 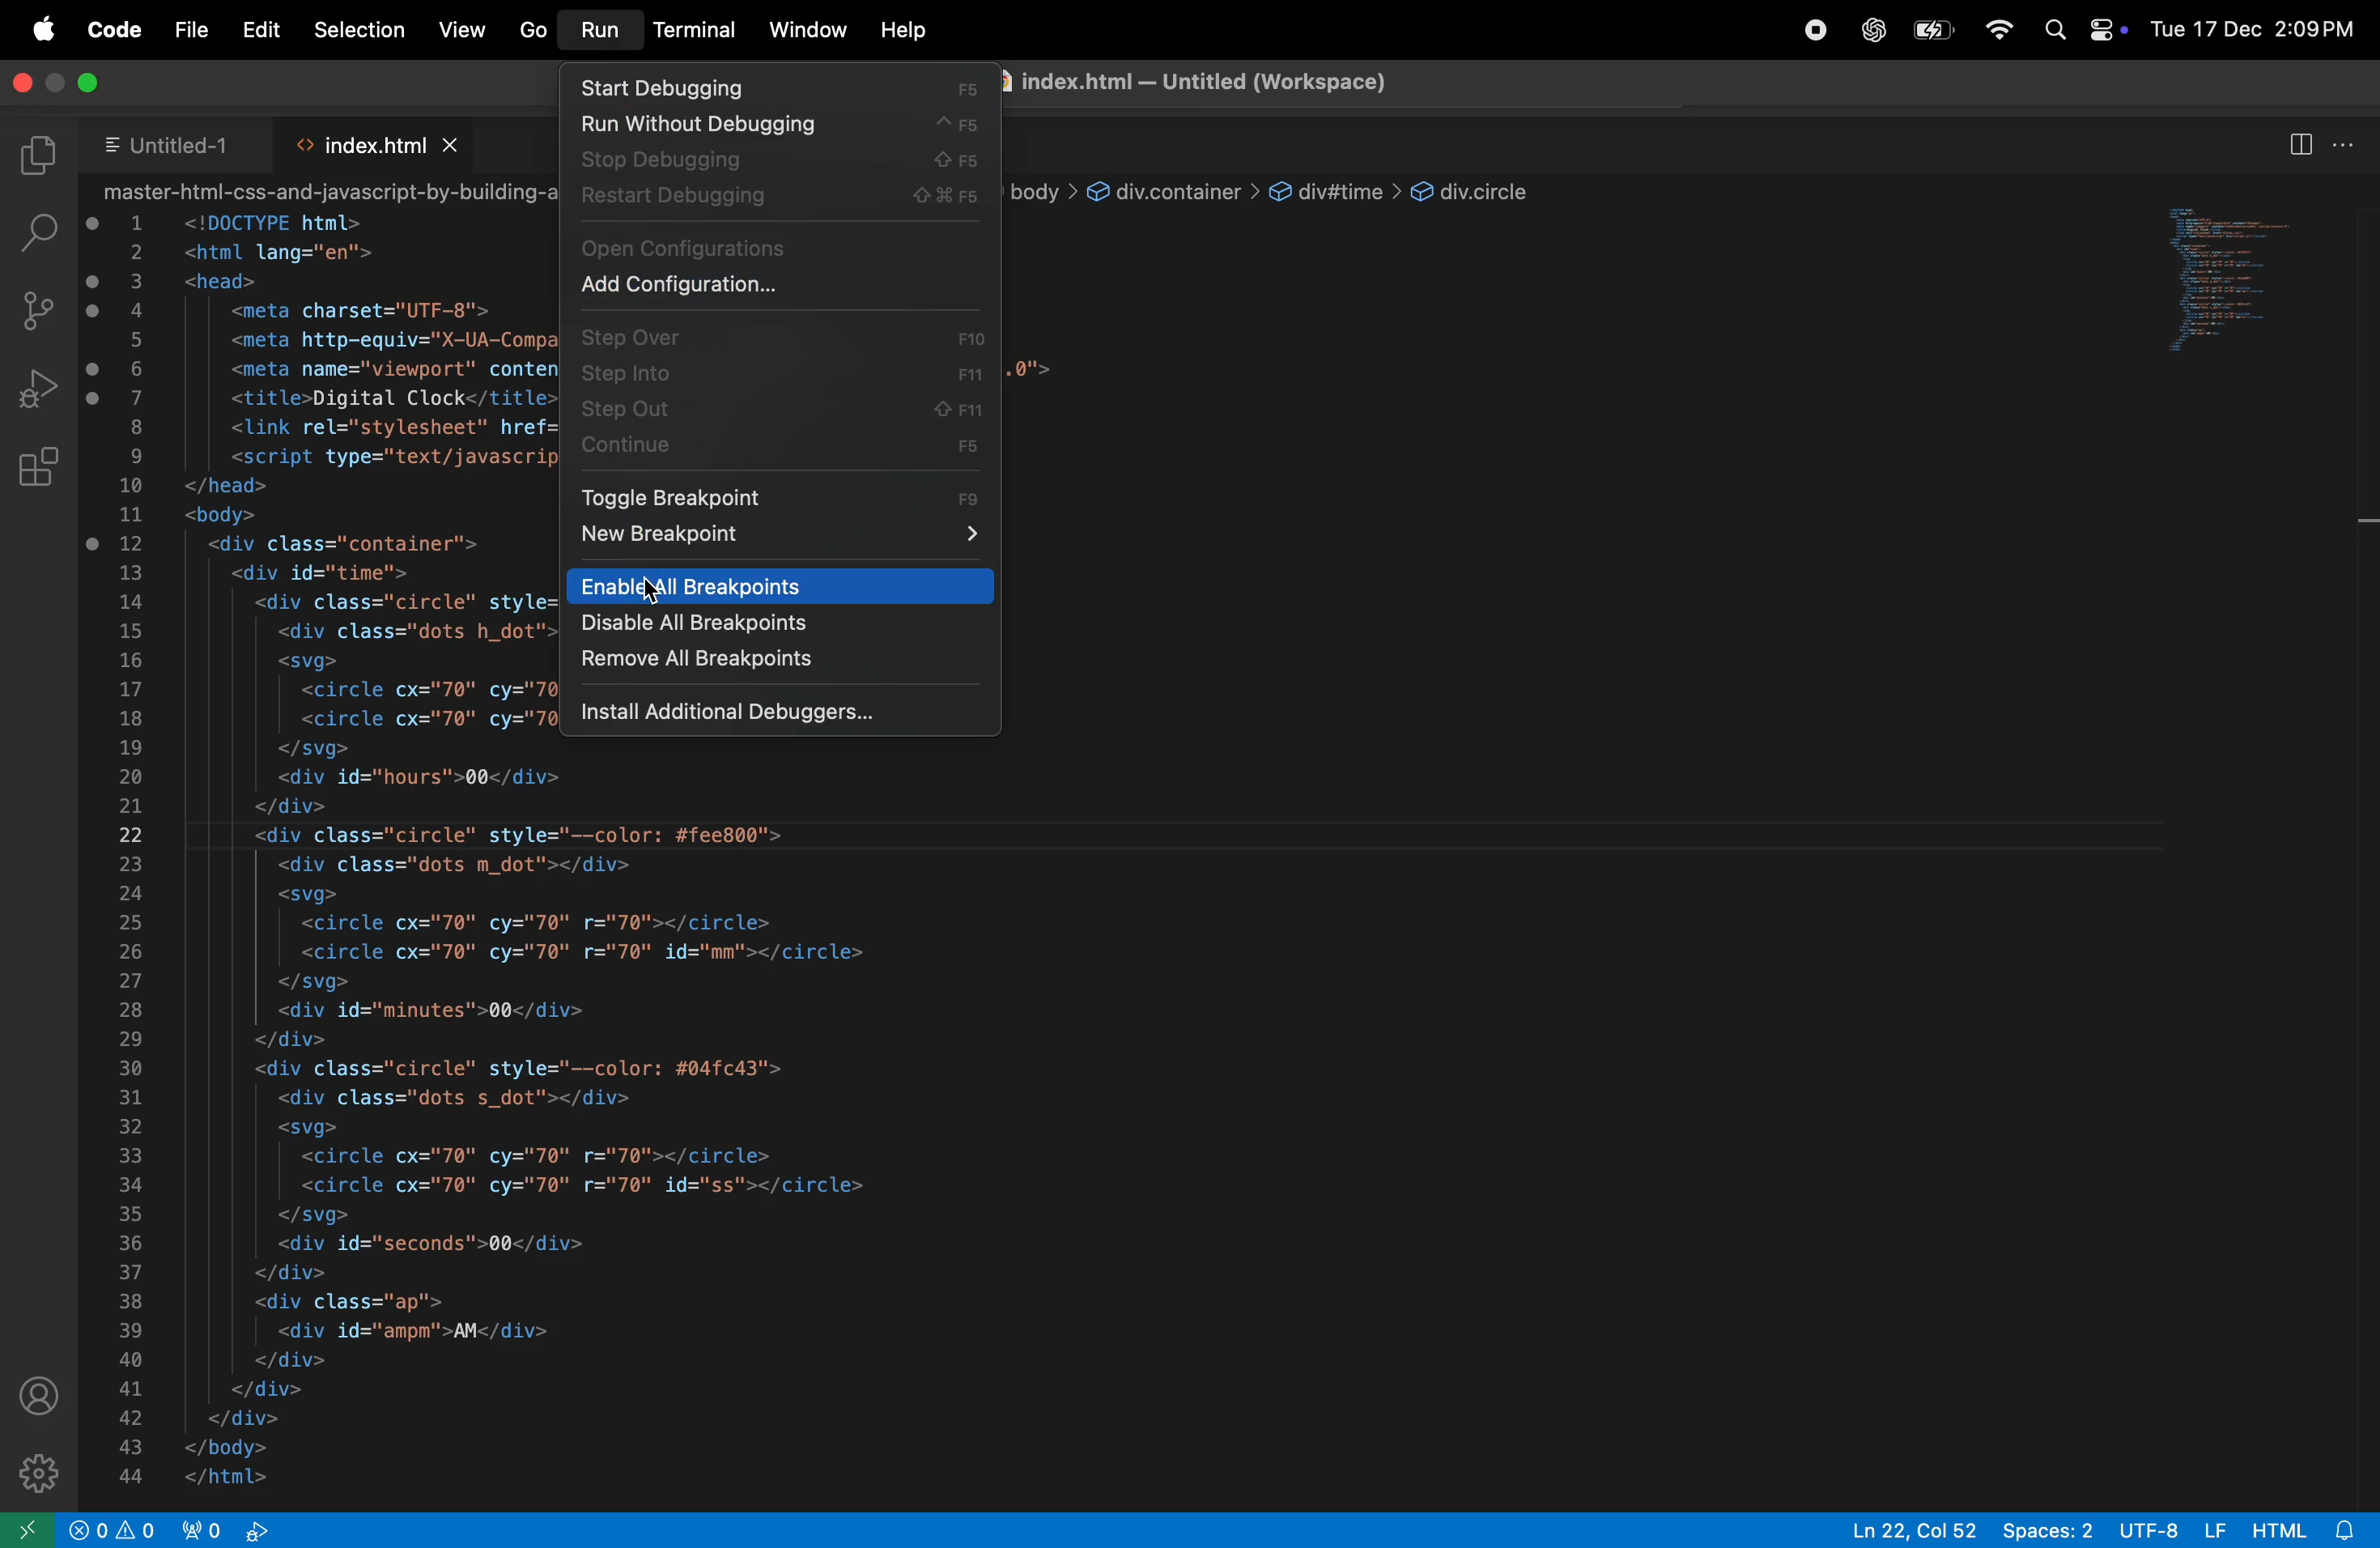 What do you see at coordinates (616, 1117) in the screenshot?
I see `<html lang="en"><head><meta charset="UTF-8"><meta http-equiv="X-UA-Compatible" content="IE=edge'><meta name="viewport" content="width=device-width, initial-scale=1.0"><title>Digital Clock</title><link rel="stylesheet" href="styles.css"><script type="text/javascript" src="script.js"></script></head><body><div class="container"><div id="time"><div class="circle" style="--color: #ff2972"><div class="dots h_dot"></div><svg><circle cx="70" cy="70" r="70"></circle><circle cx="70" cy="70" r="70" id="hh"></circle></svg><div id="hours">00</div></div><div class="circle" style="--color: #fee800"><div class="dots m_dot"></div><svg><circle cx="70" cy="70" r="70"></circle><circle cx="70" cy="70" r="70" id="mm"></circle></svg><div id="minutes">00</div></div><div class="circle" style="--color: #04fc43"><div class="dots s_dot"></div><svg><circle cx="70" cy="70" r="70"></circle><circle cx="70" cy="70" r="70" id="ss"></circle></svg><div id="seconds">00</div></div><div class="ap"><div id="ampm">AM</div></div></div></div></body></html>` at bounding box center [616, 1117].